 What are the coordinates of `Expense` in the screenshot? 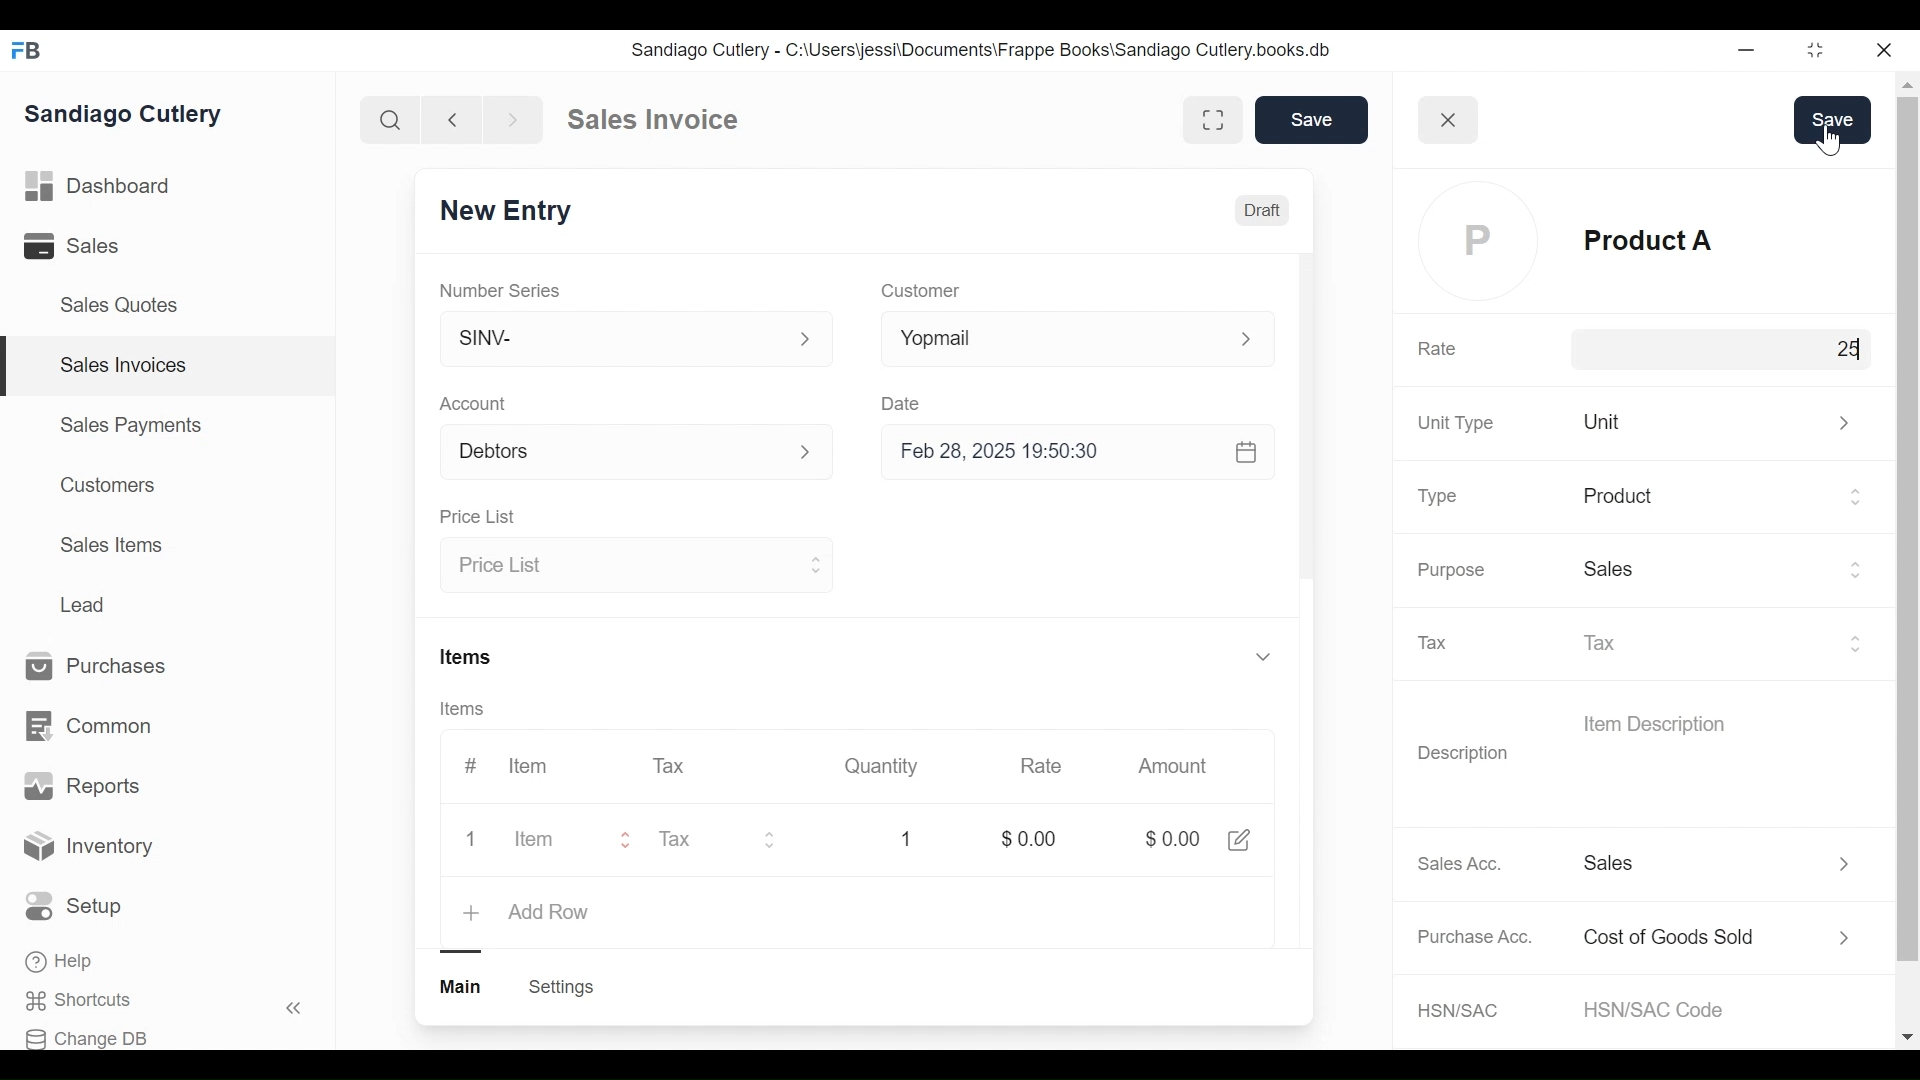 It's located at (1724, 938).